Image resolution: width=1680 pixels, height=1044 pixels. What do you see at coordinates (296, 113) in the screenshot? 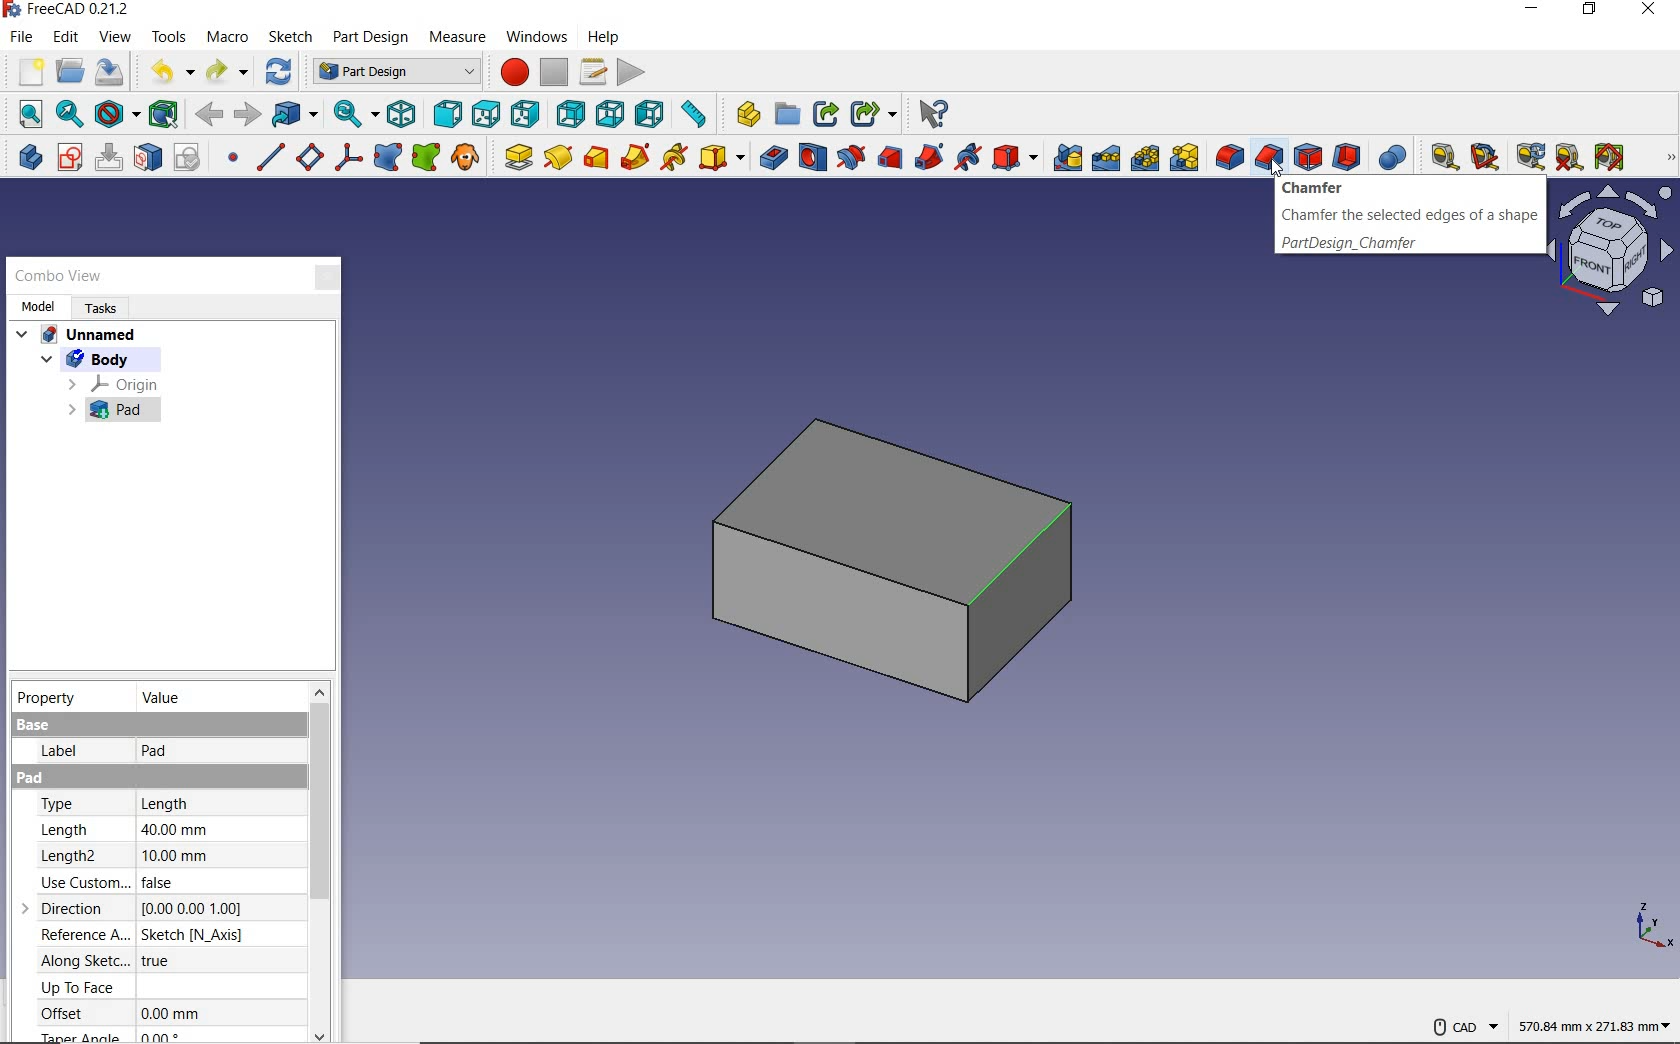
I see `go to linked object` at bounding box center [296, 113].